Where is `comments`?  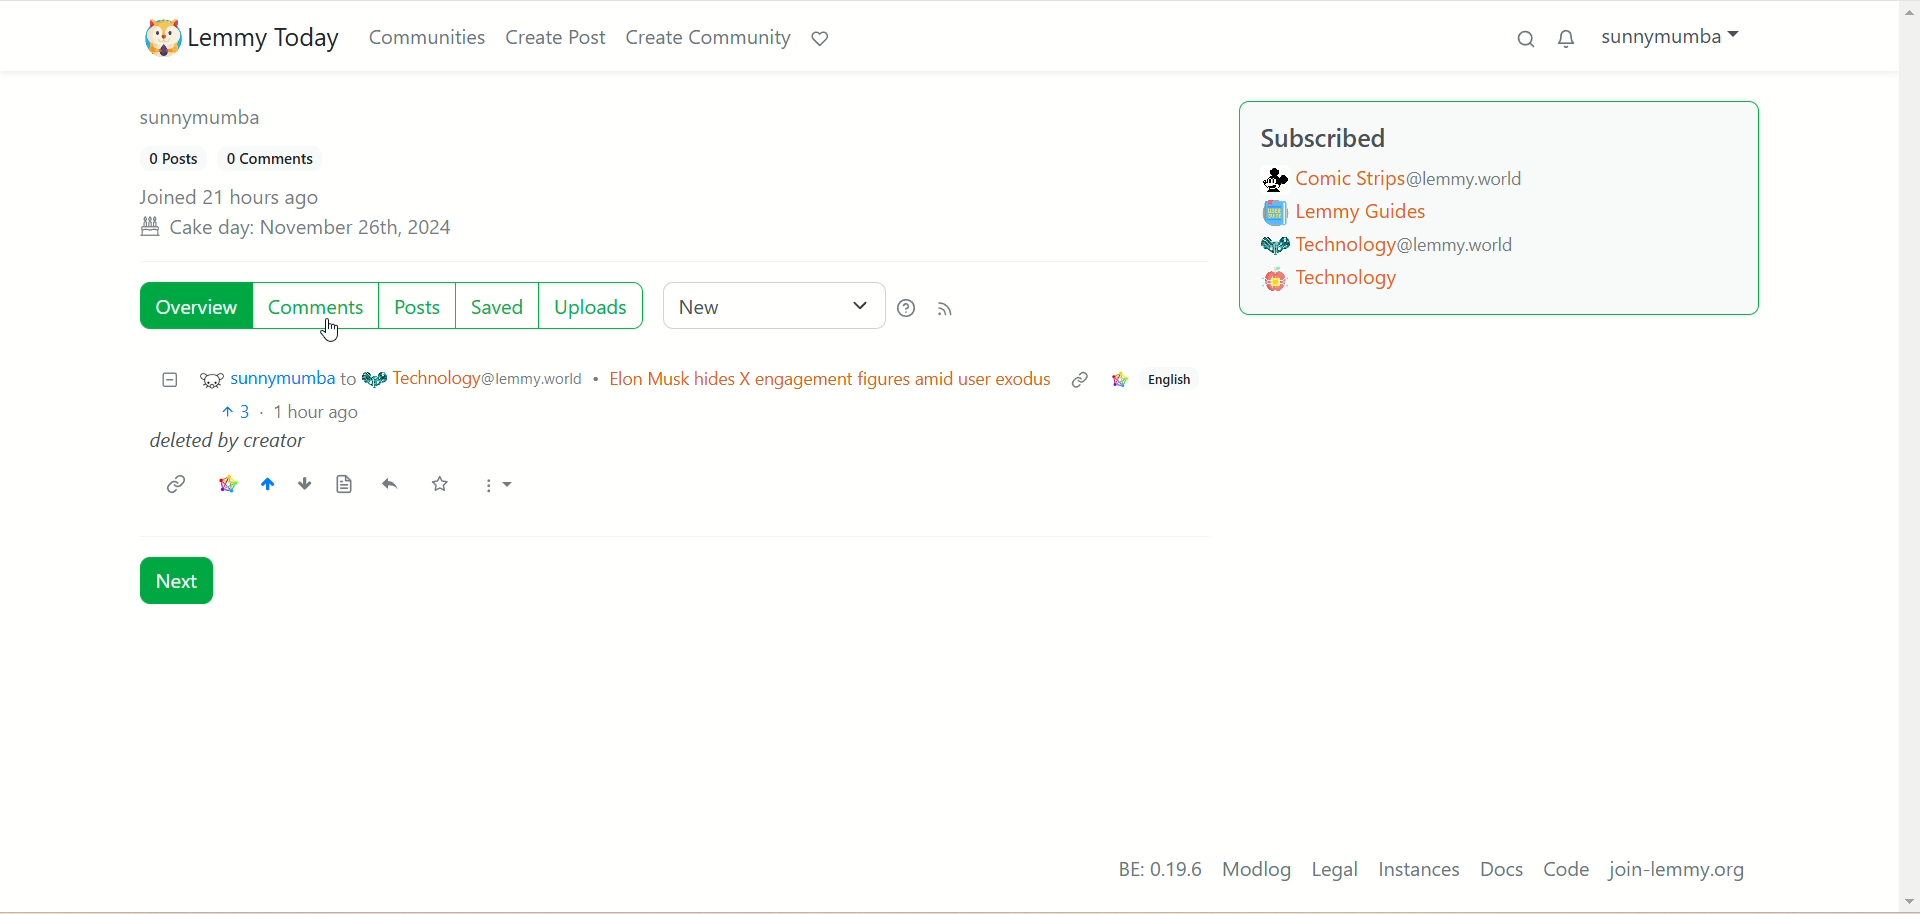 comments is located at coordinates (315, 307).